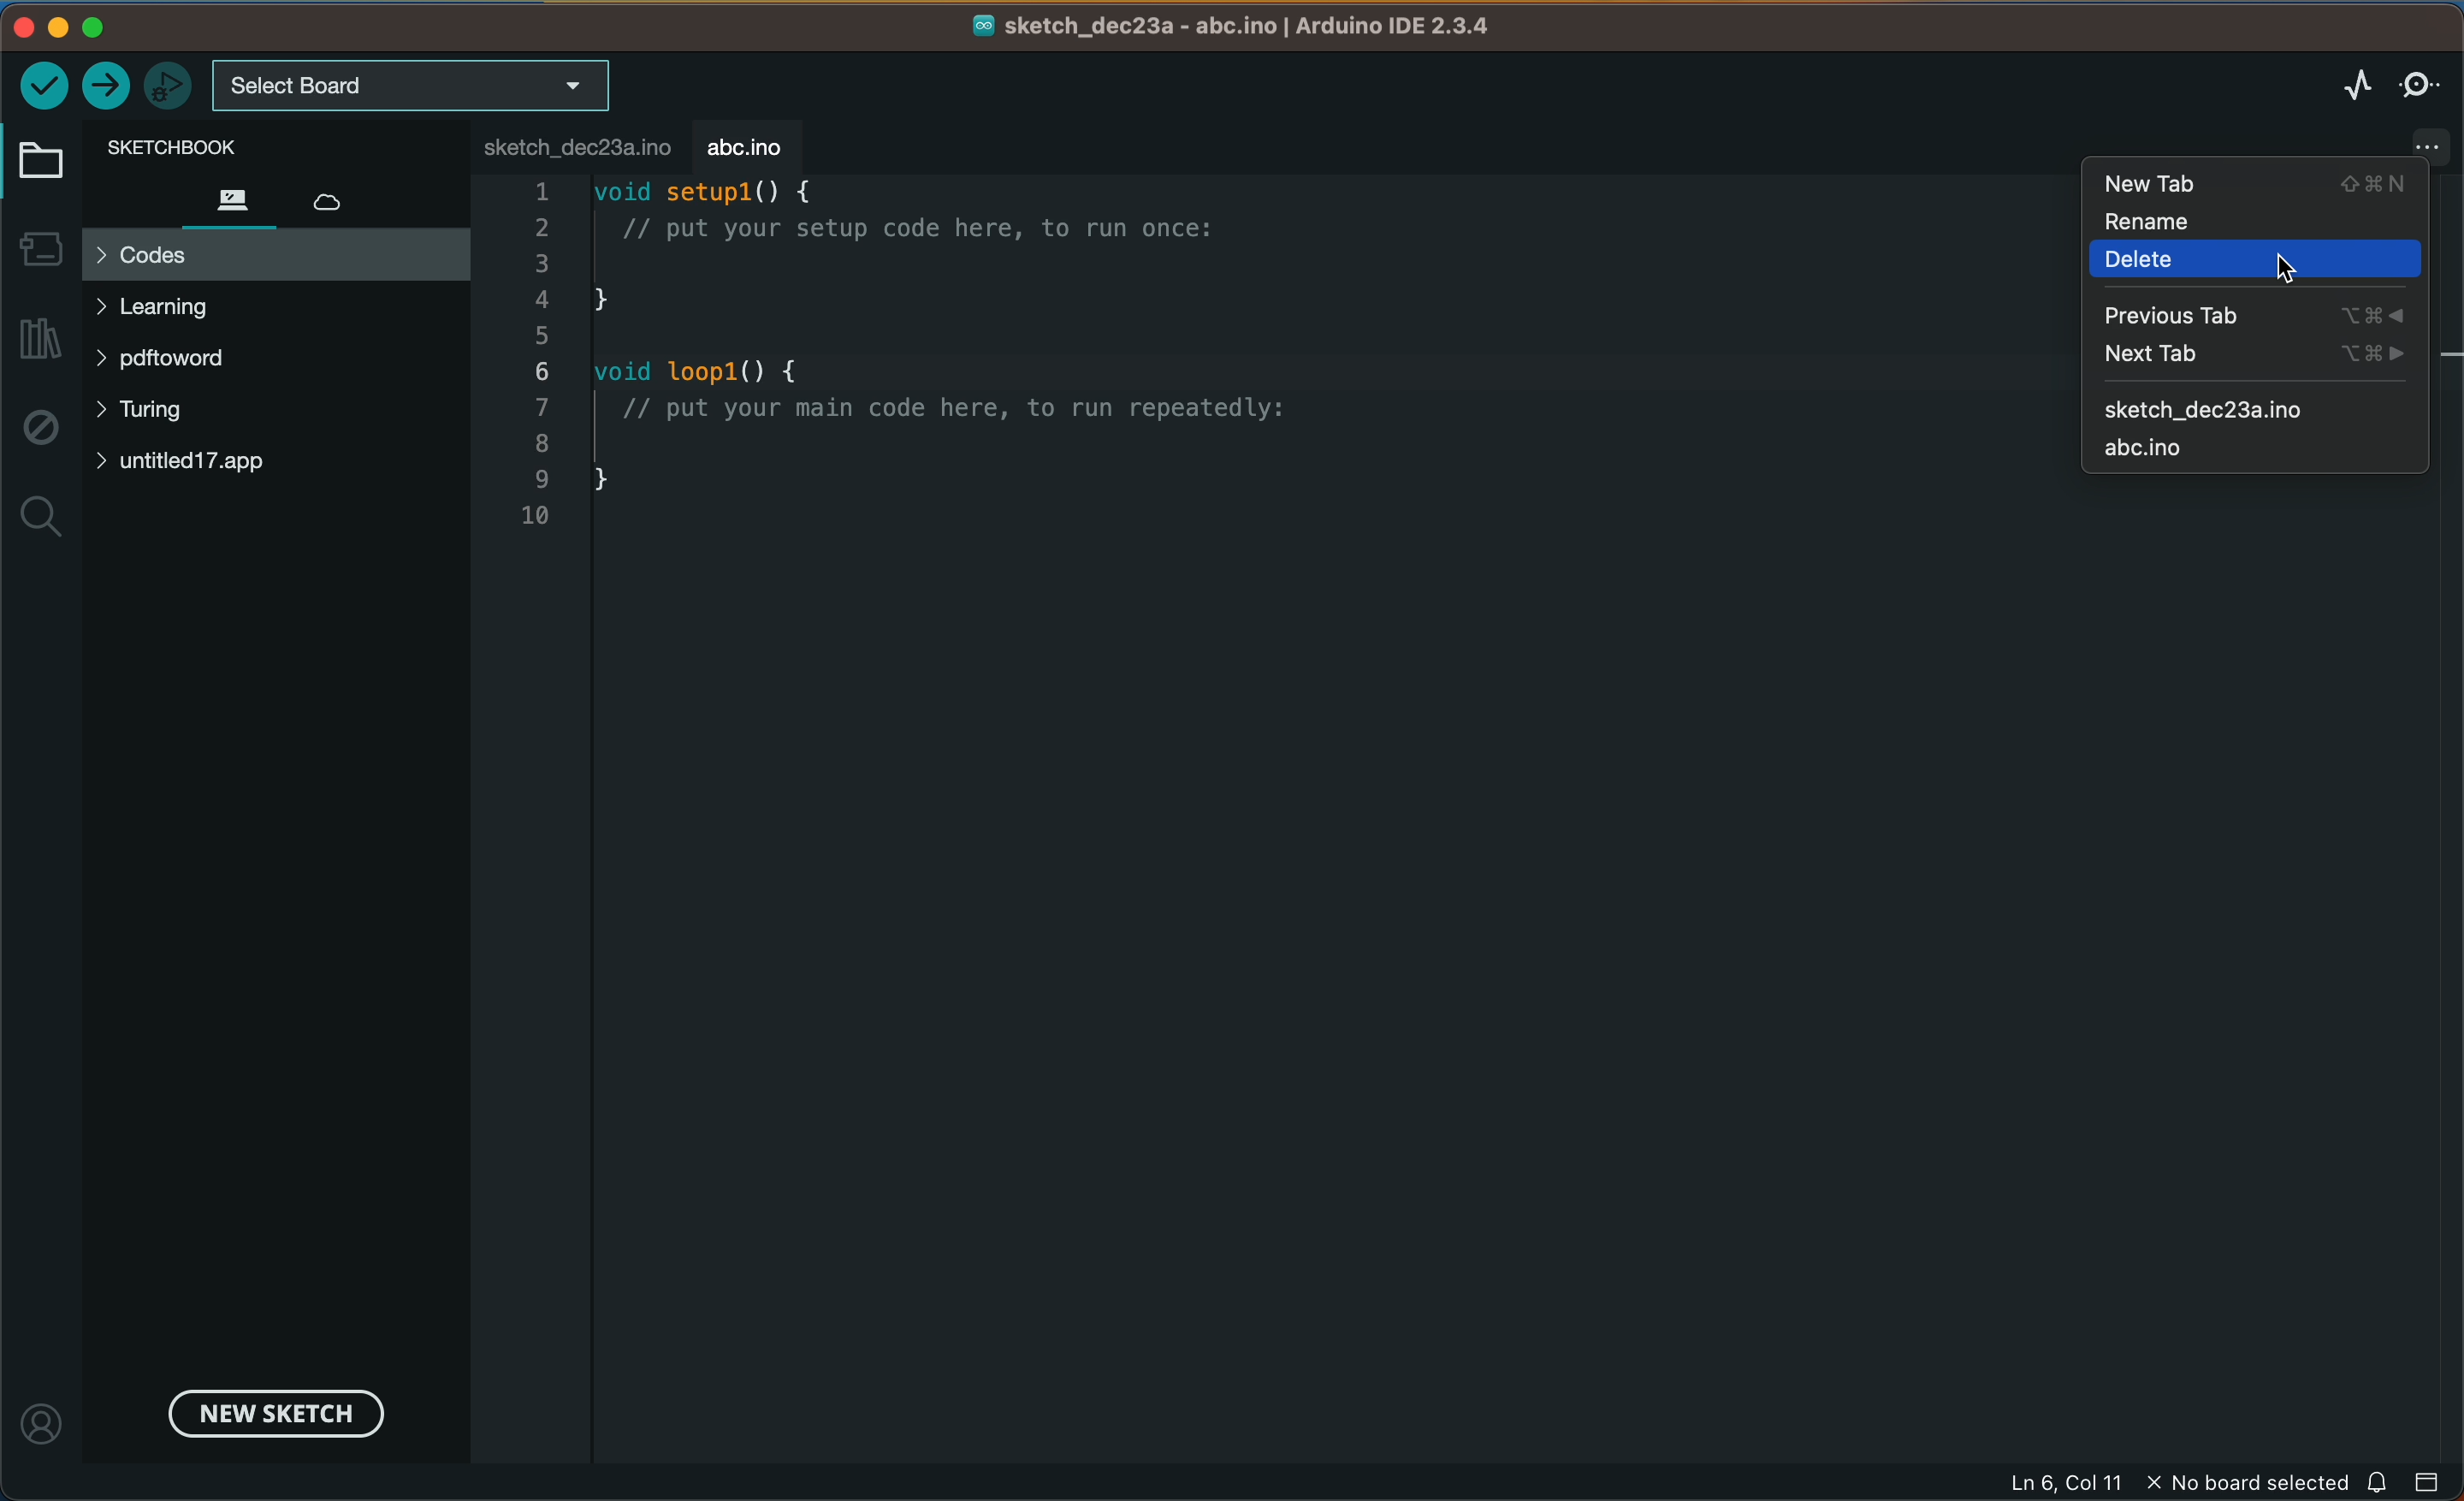  I want to click on sketch, so click(2260, 403).